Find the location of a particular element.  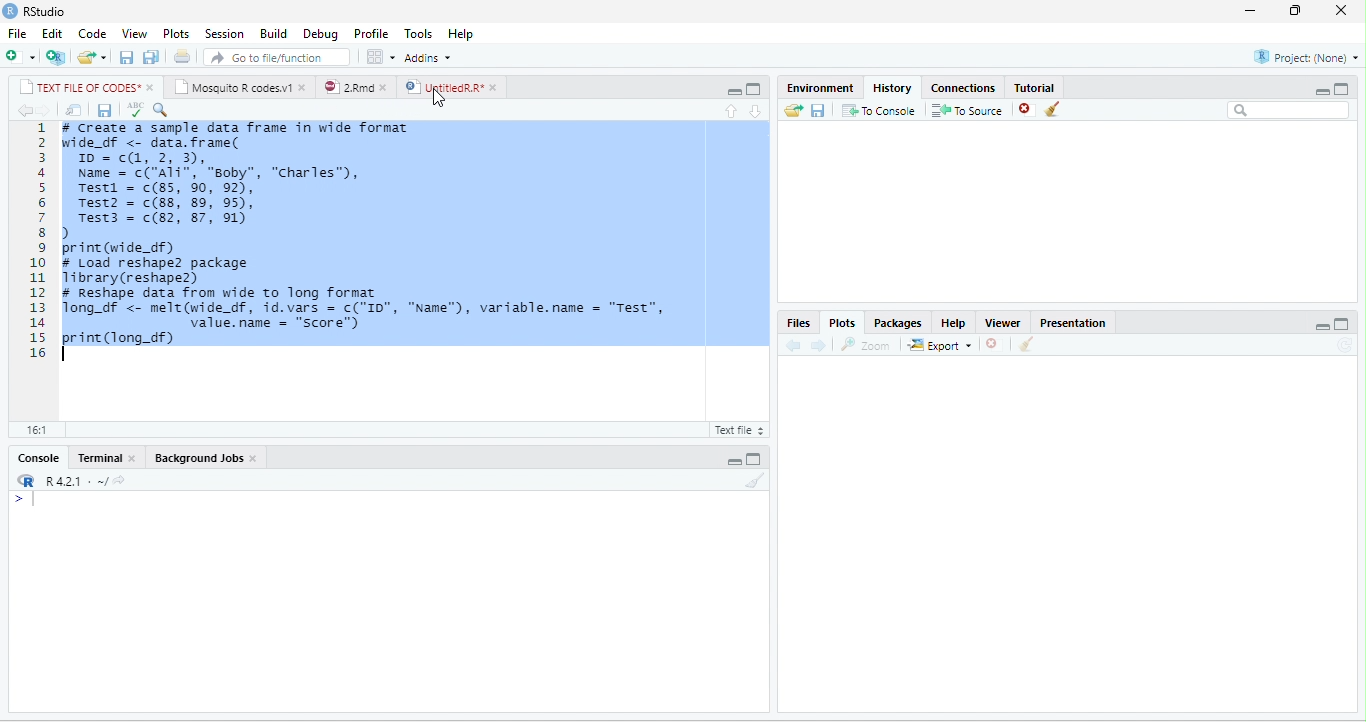

logo is located at coordinates (11, 10).